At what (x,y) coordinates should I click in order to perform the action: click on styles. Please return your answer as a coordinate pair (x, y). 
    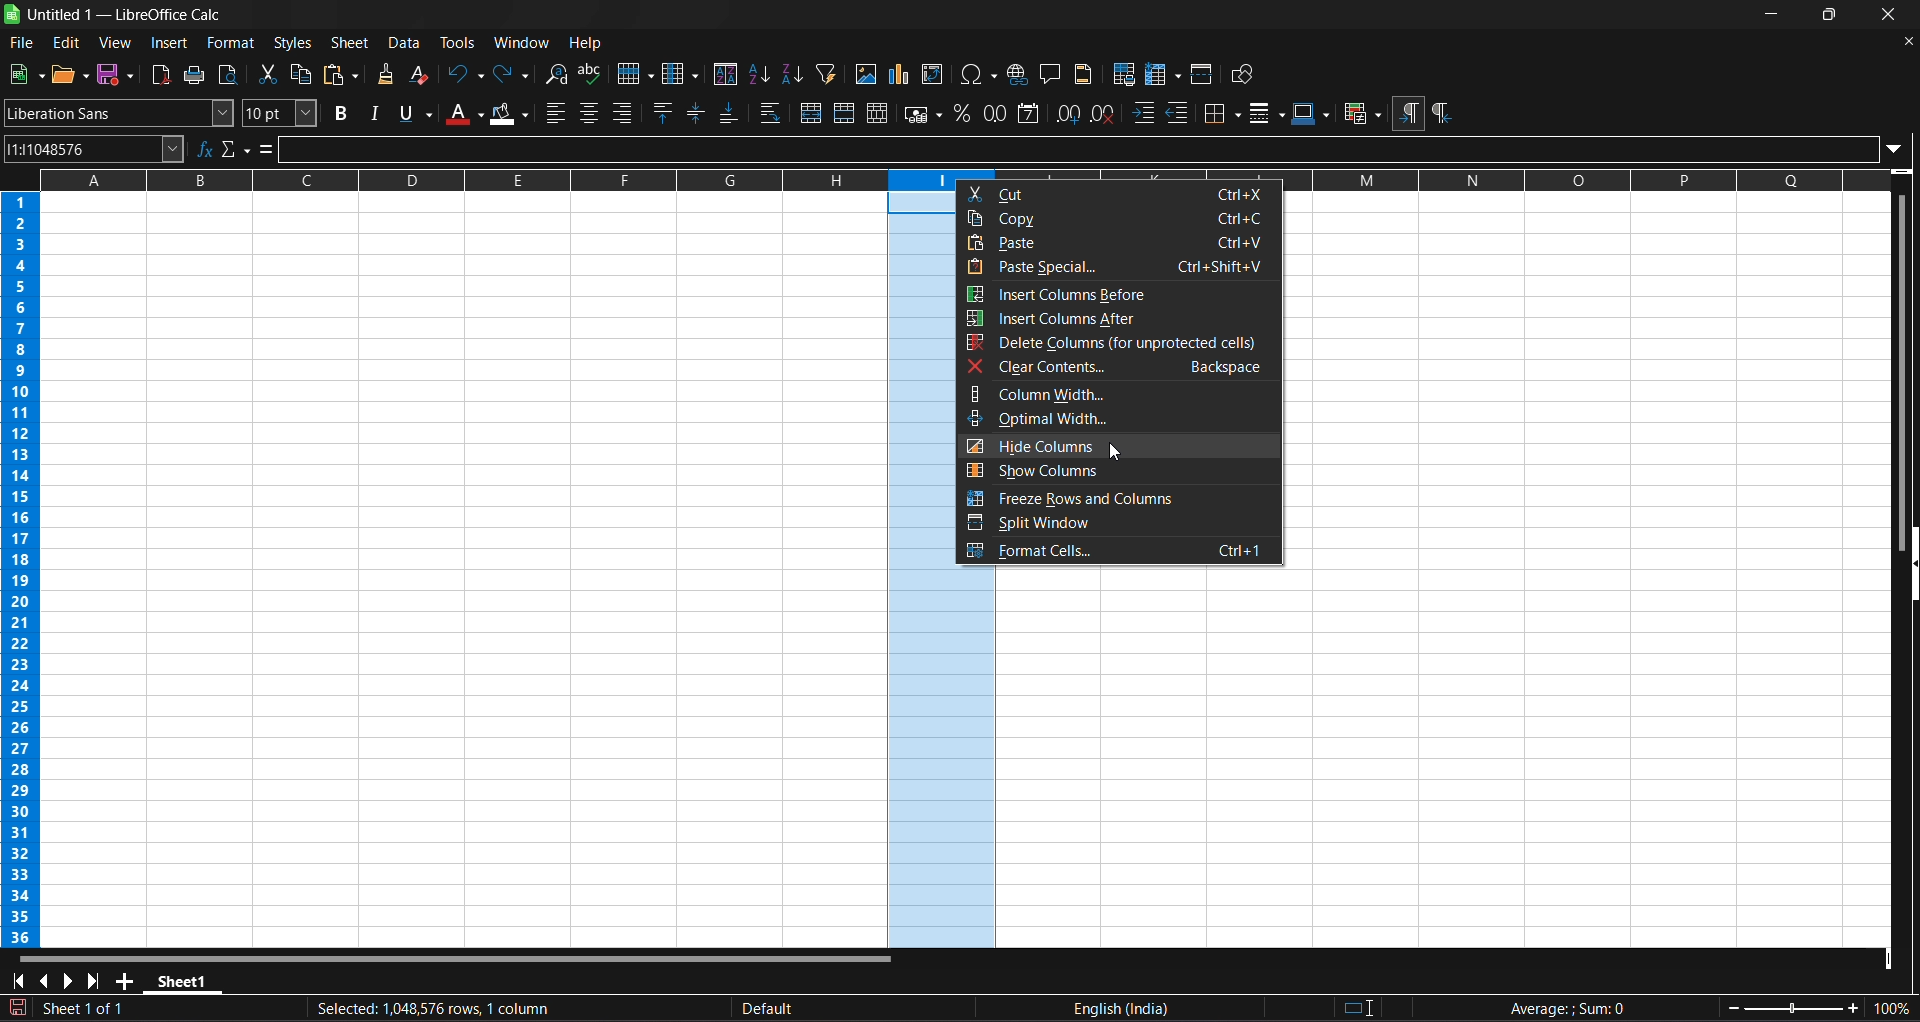
    Looking at the image, I should click on (292, 43).